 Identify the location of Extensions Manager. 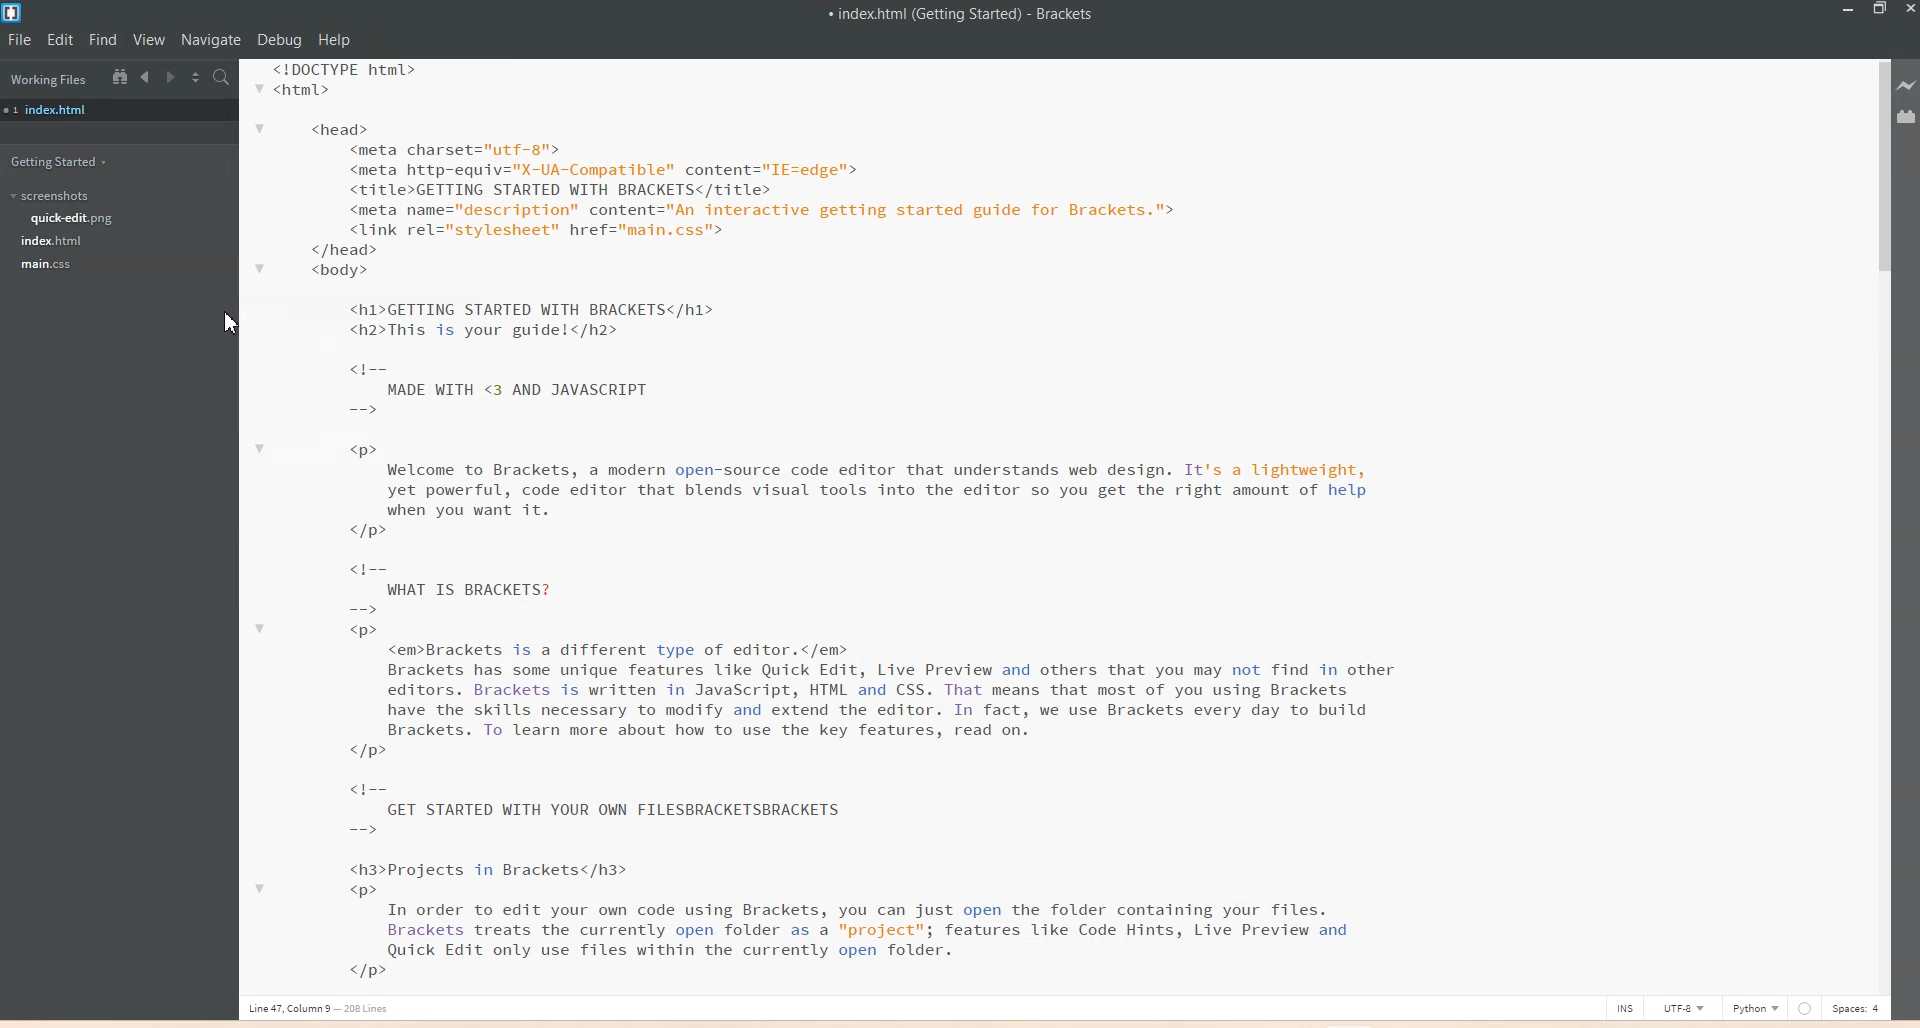
(1907, 117).